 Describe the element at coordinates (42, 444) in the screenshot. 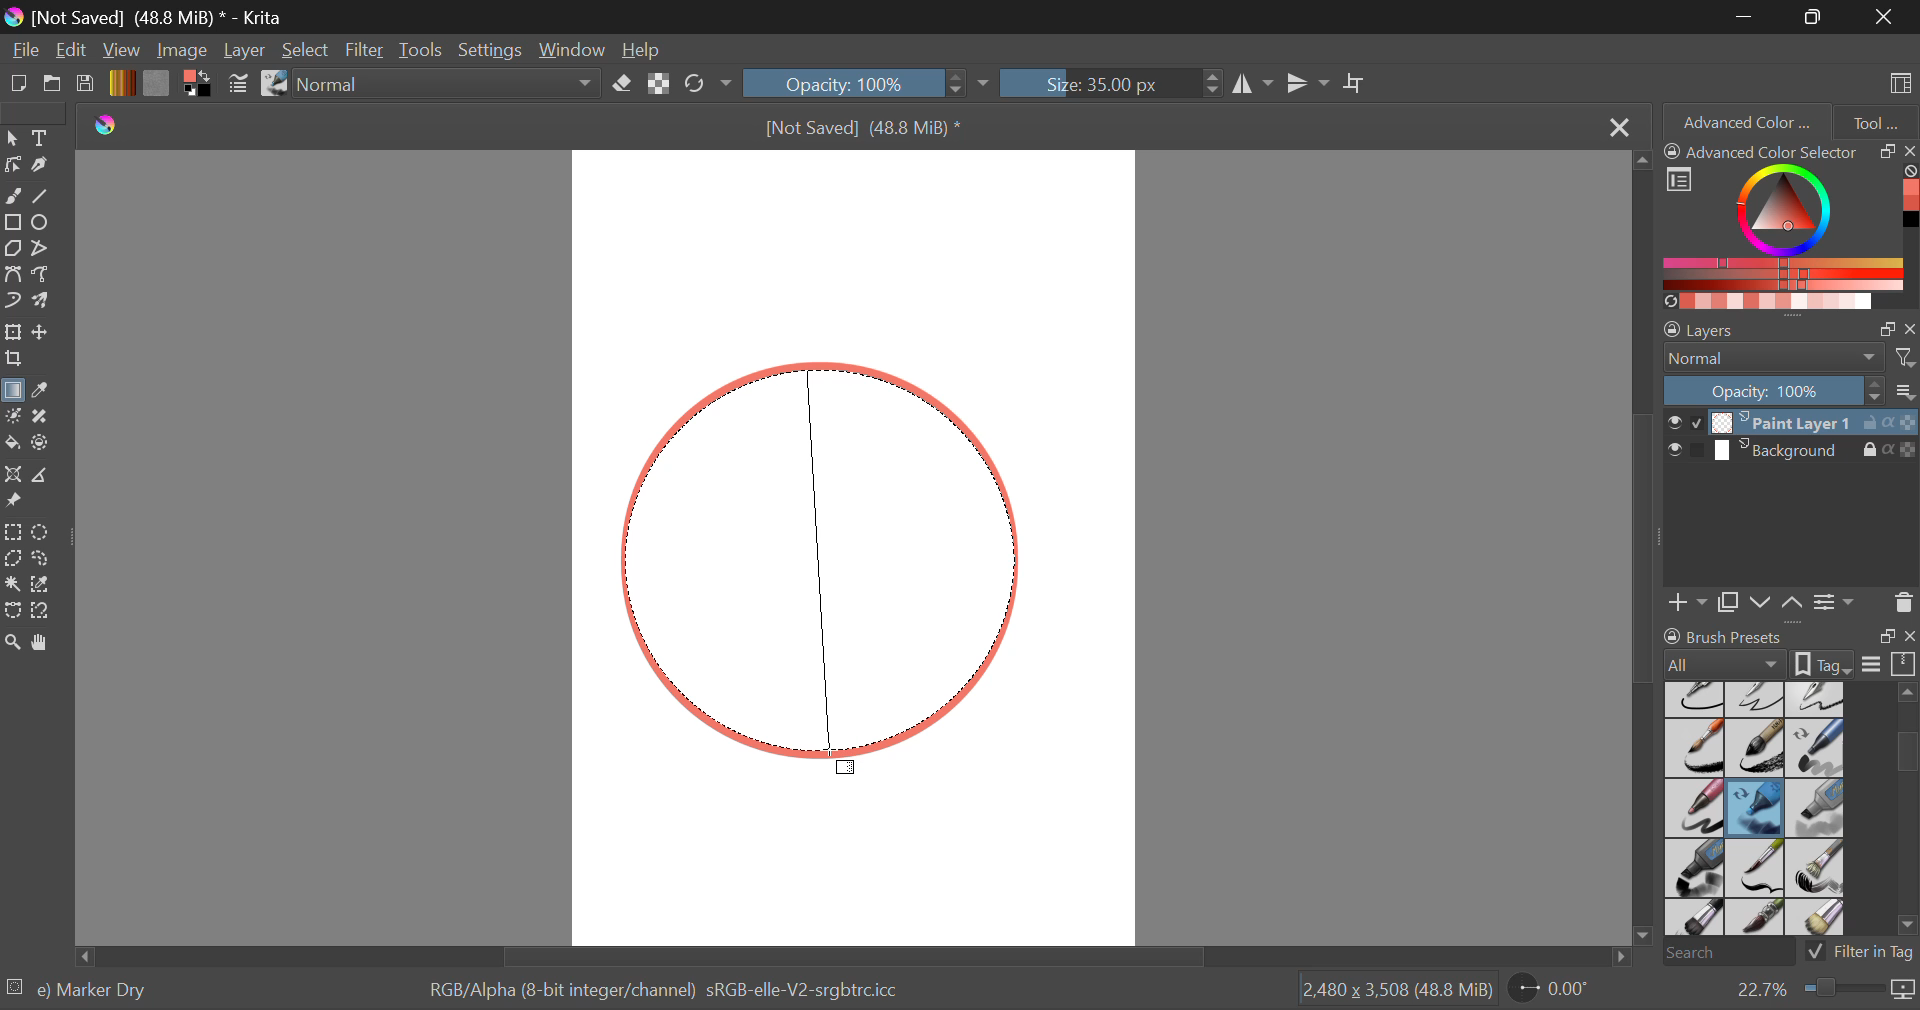

I see `Enclose and Fill Tool` at that location.